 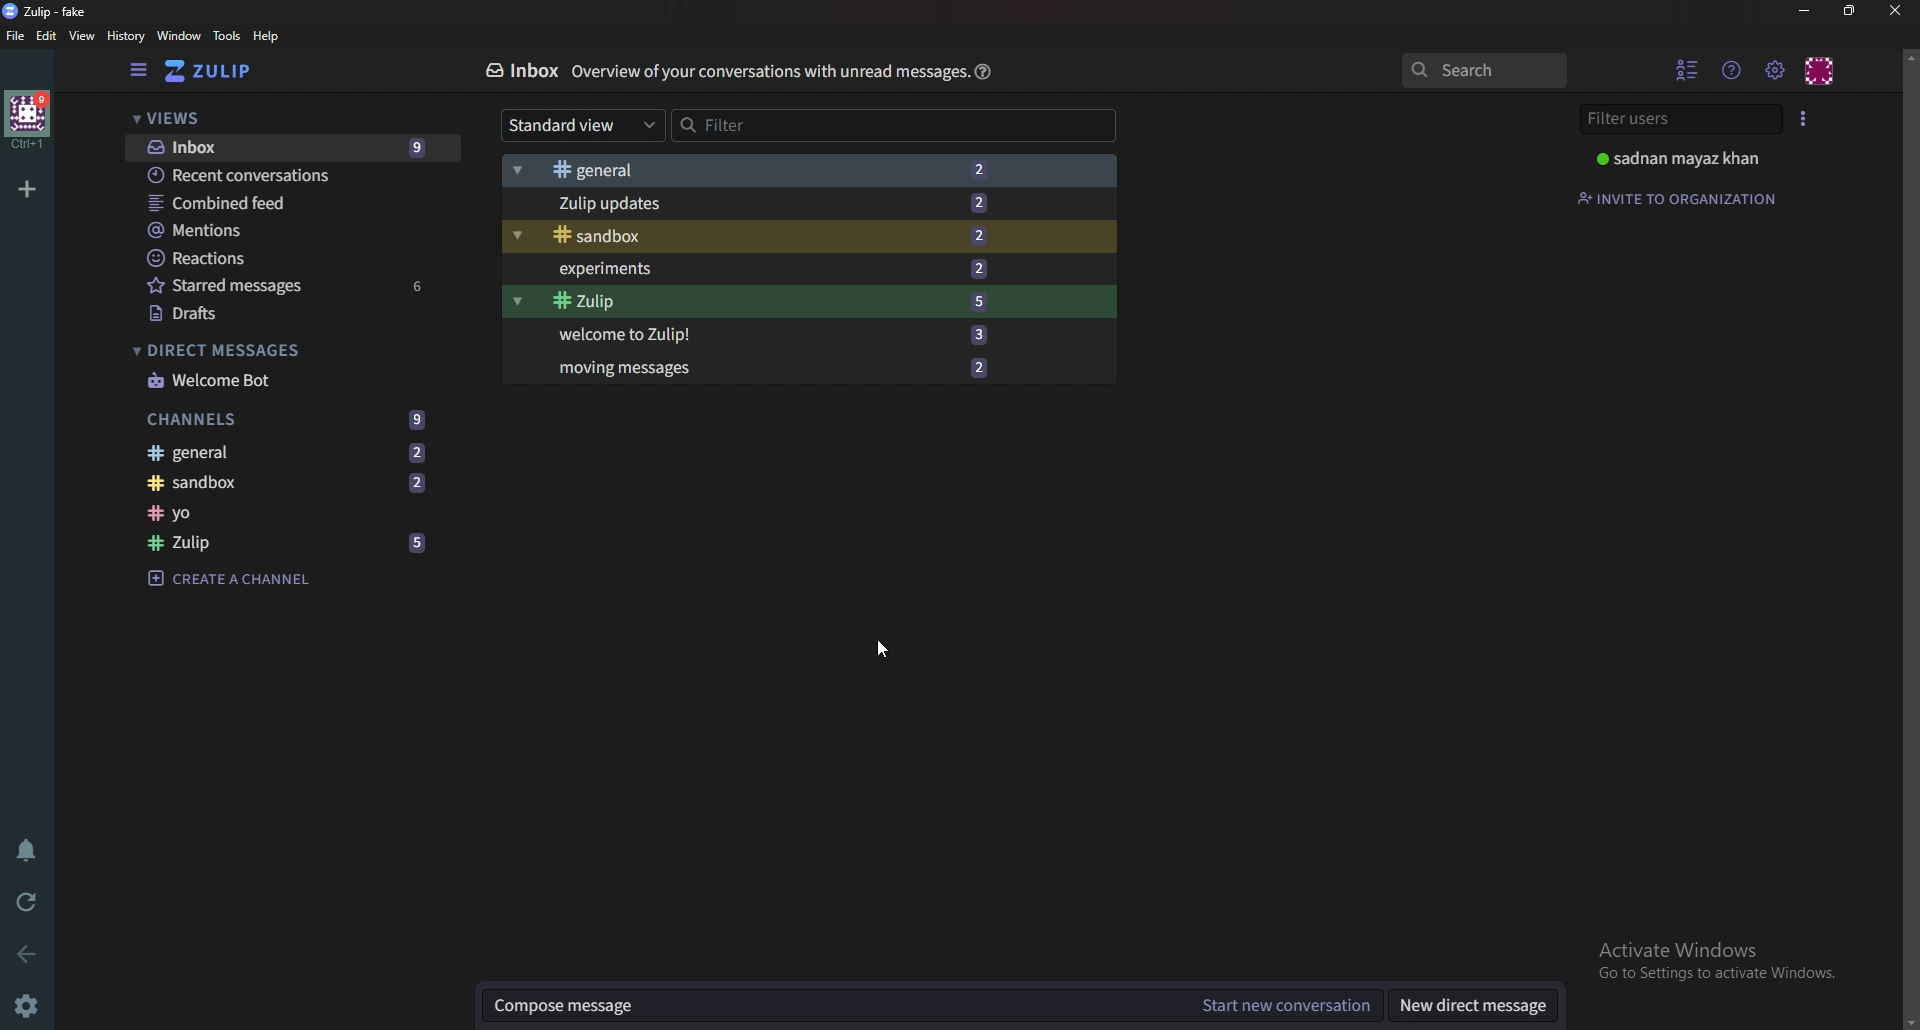 What do you see at coordinates (1801, 11) in the screenshot?
I see `Minimize` at bounding box center [1801, 11].